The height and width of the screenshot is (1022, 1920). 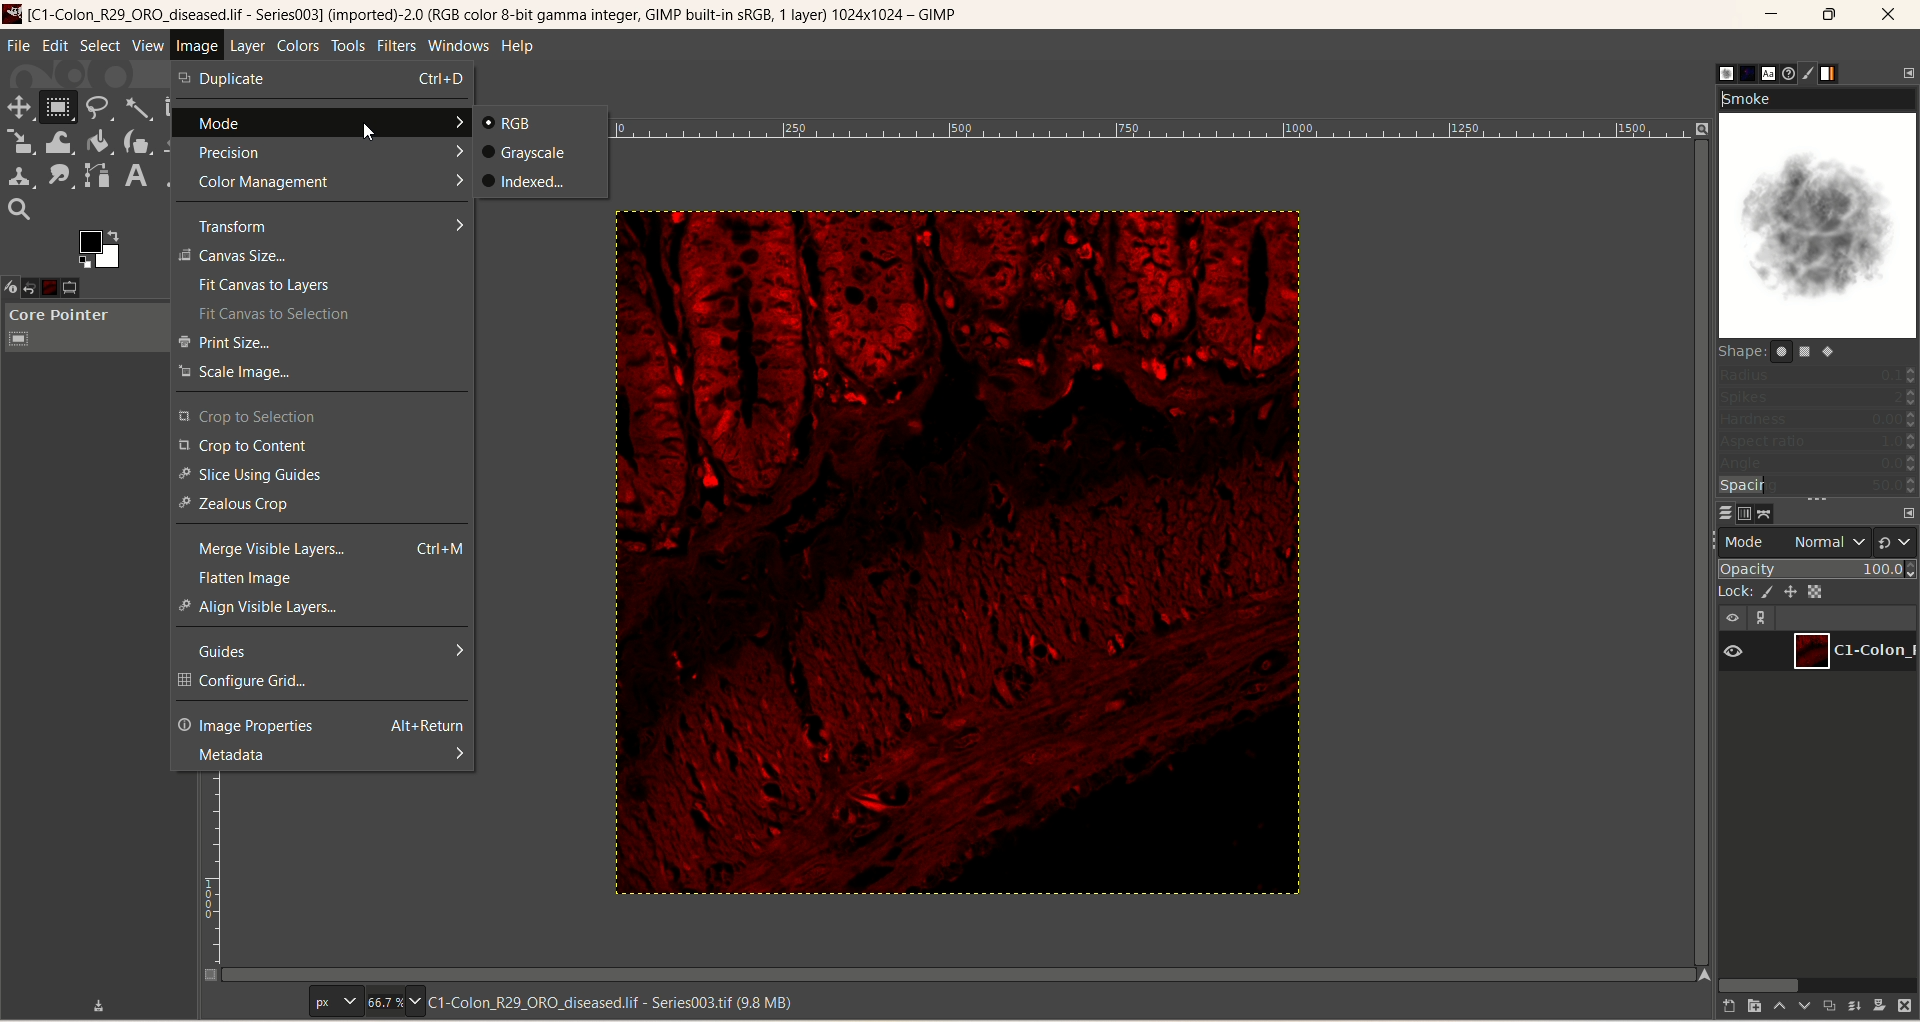 I want to click on hardness, so click(x=1819, y=421).